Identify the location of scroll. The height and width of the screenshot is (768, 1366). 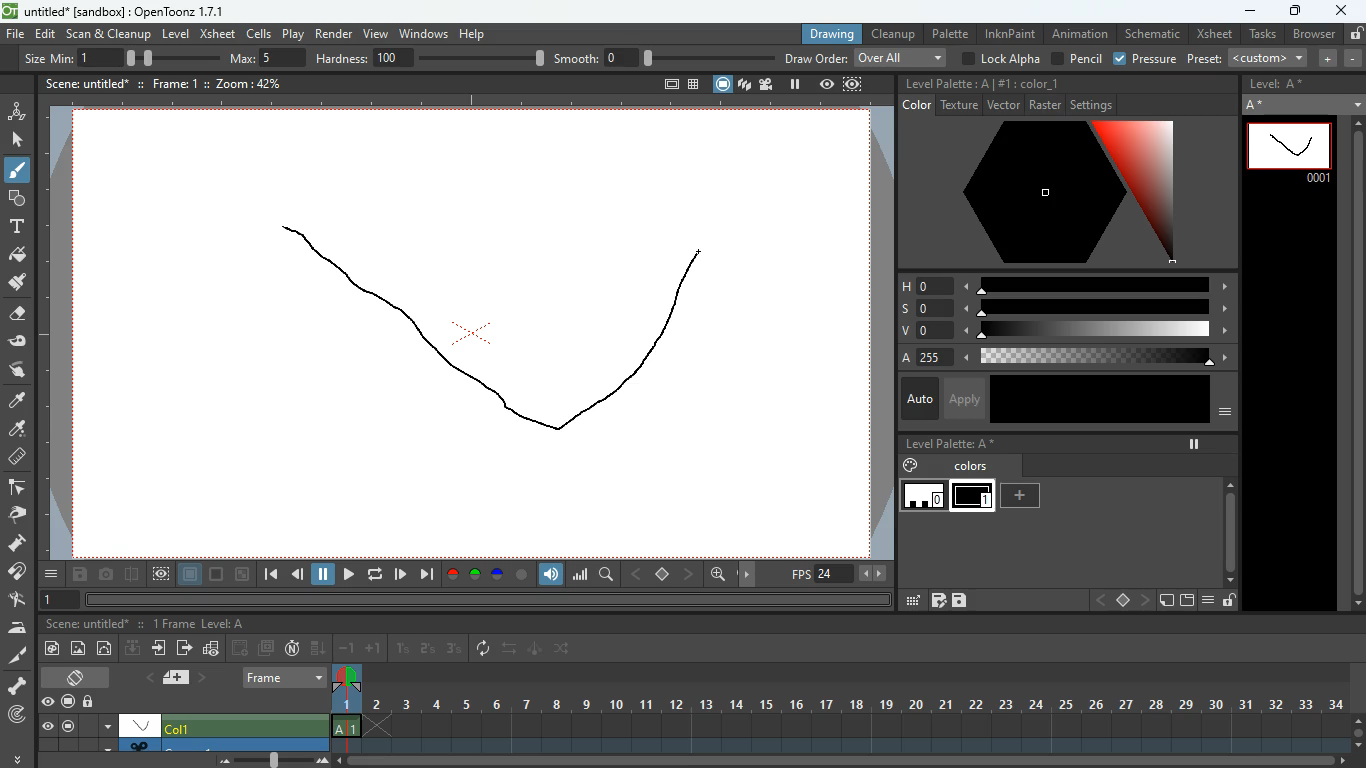
(1352, 364).